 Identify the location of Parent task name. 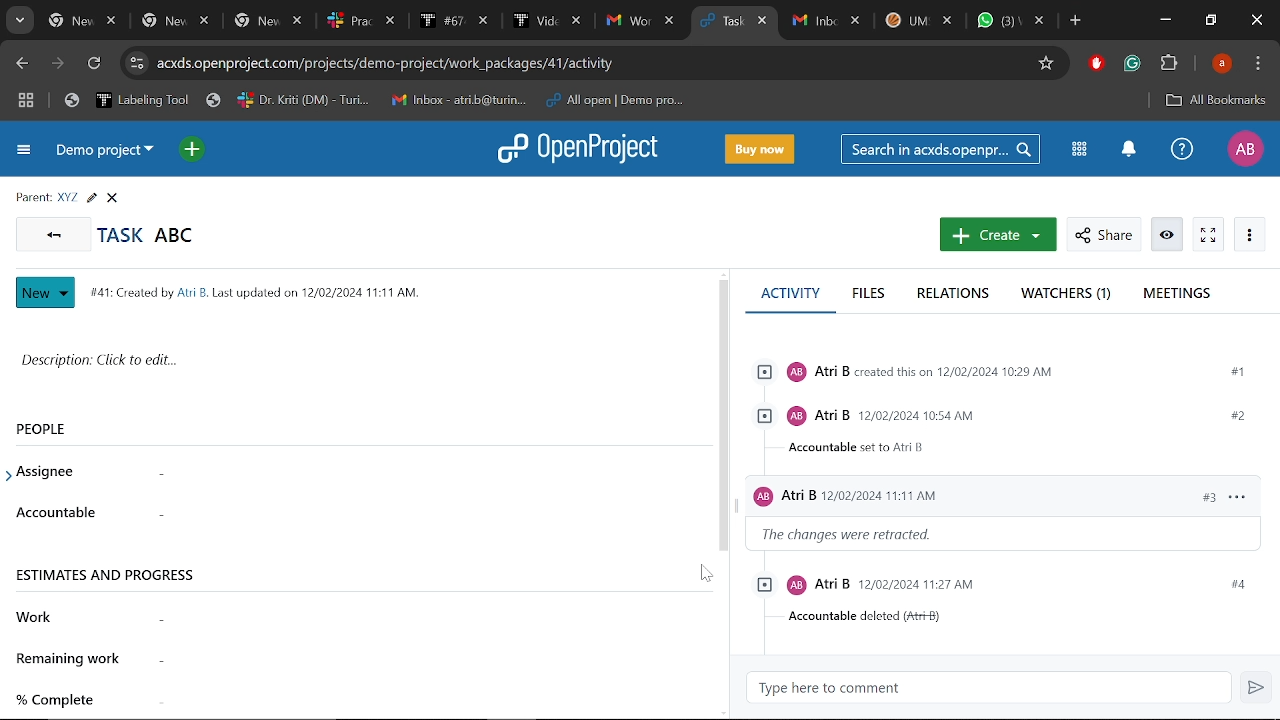
(68, 197).